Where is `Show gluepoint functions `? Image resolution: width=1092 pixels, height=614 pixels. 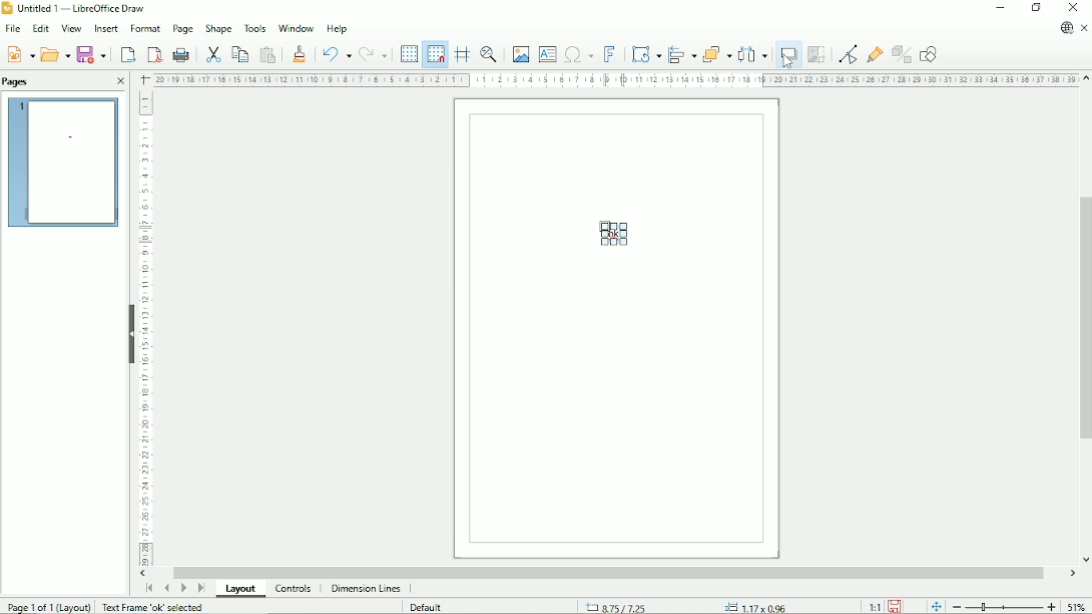 Show gluepoint functions  is located at coordinates (875, 54).